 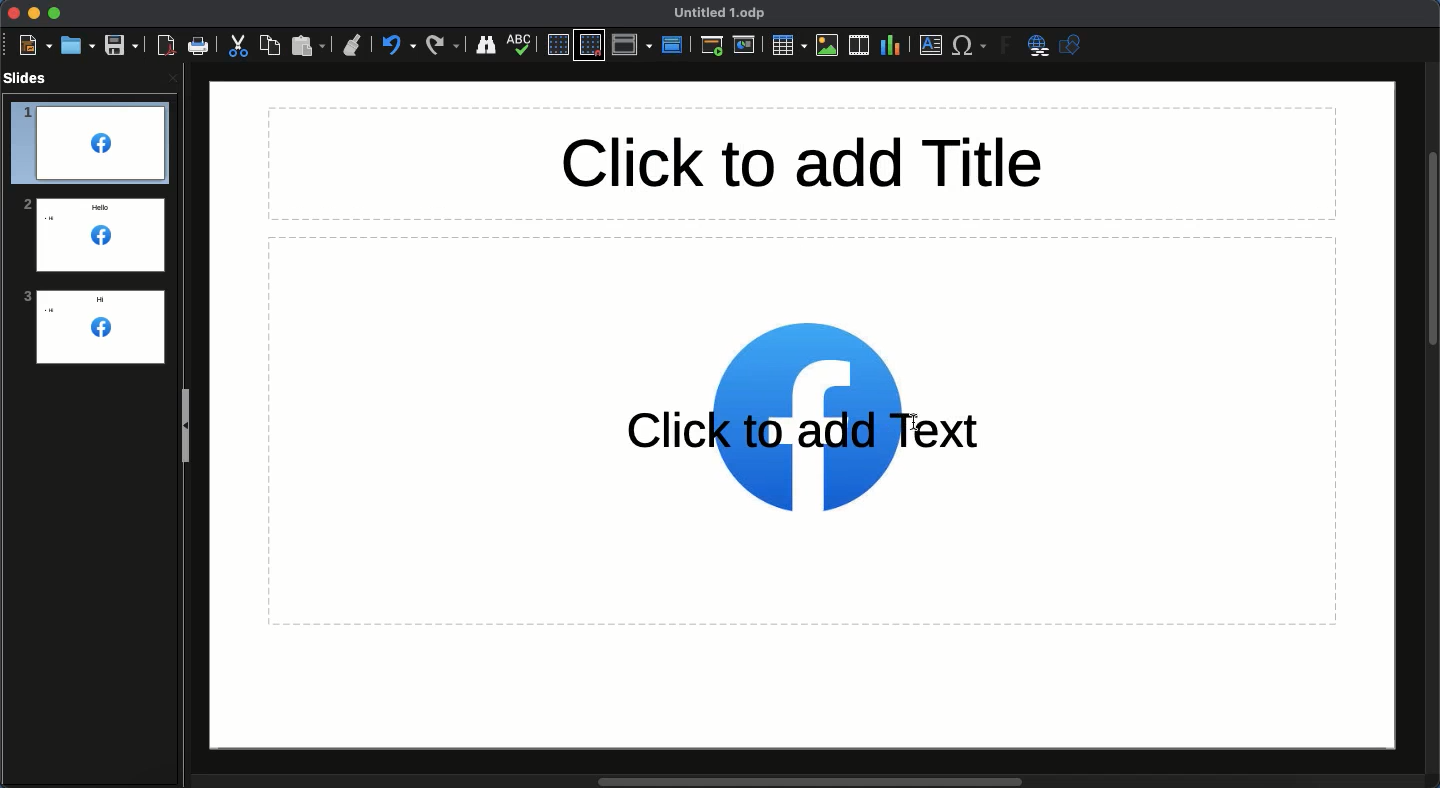 What do you see at coordinates (485, 44) in the screenshot?
I see `Finder` at bounding box center [485, 44].